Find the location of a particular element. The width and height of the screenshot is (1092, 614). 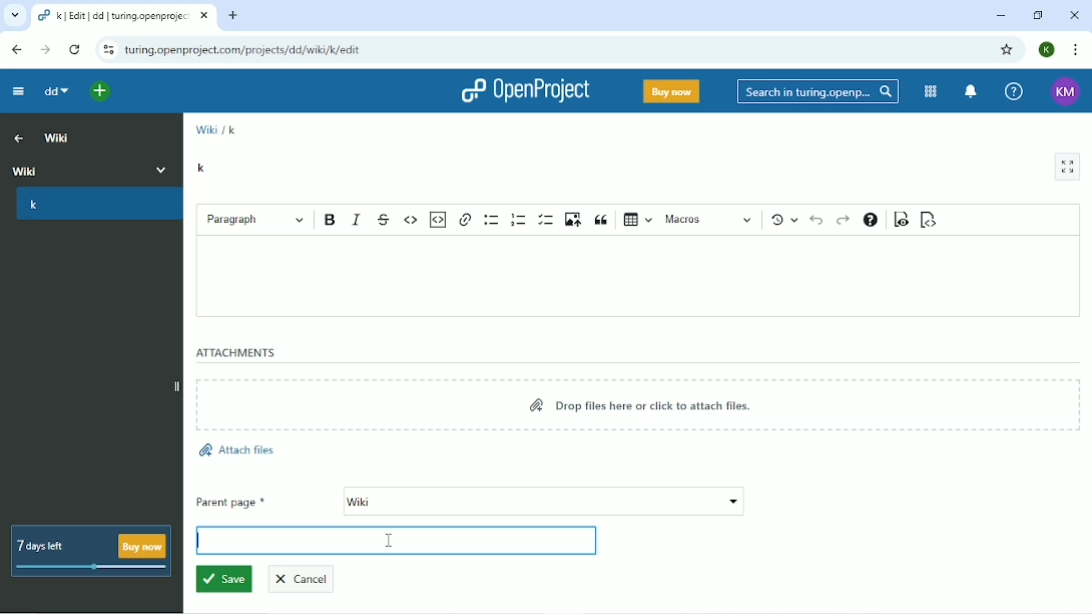

Link is located at coordinates (466, 218).